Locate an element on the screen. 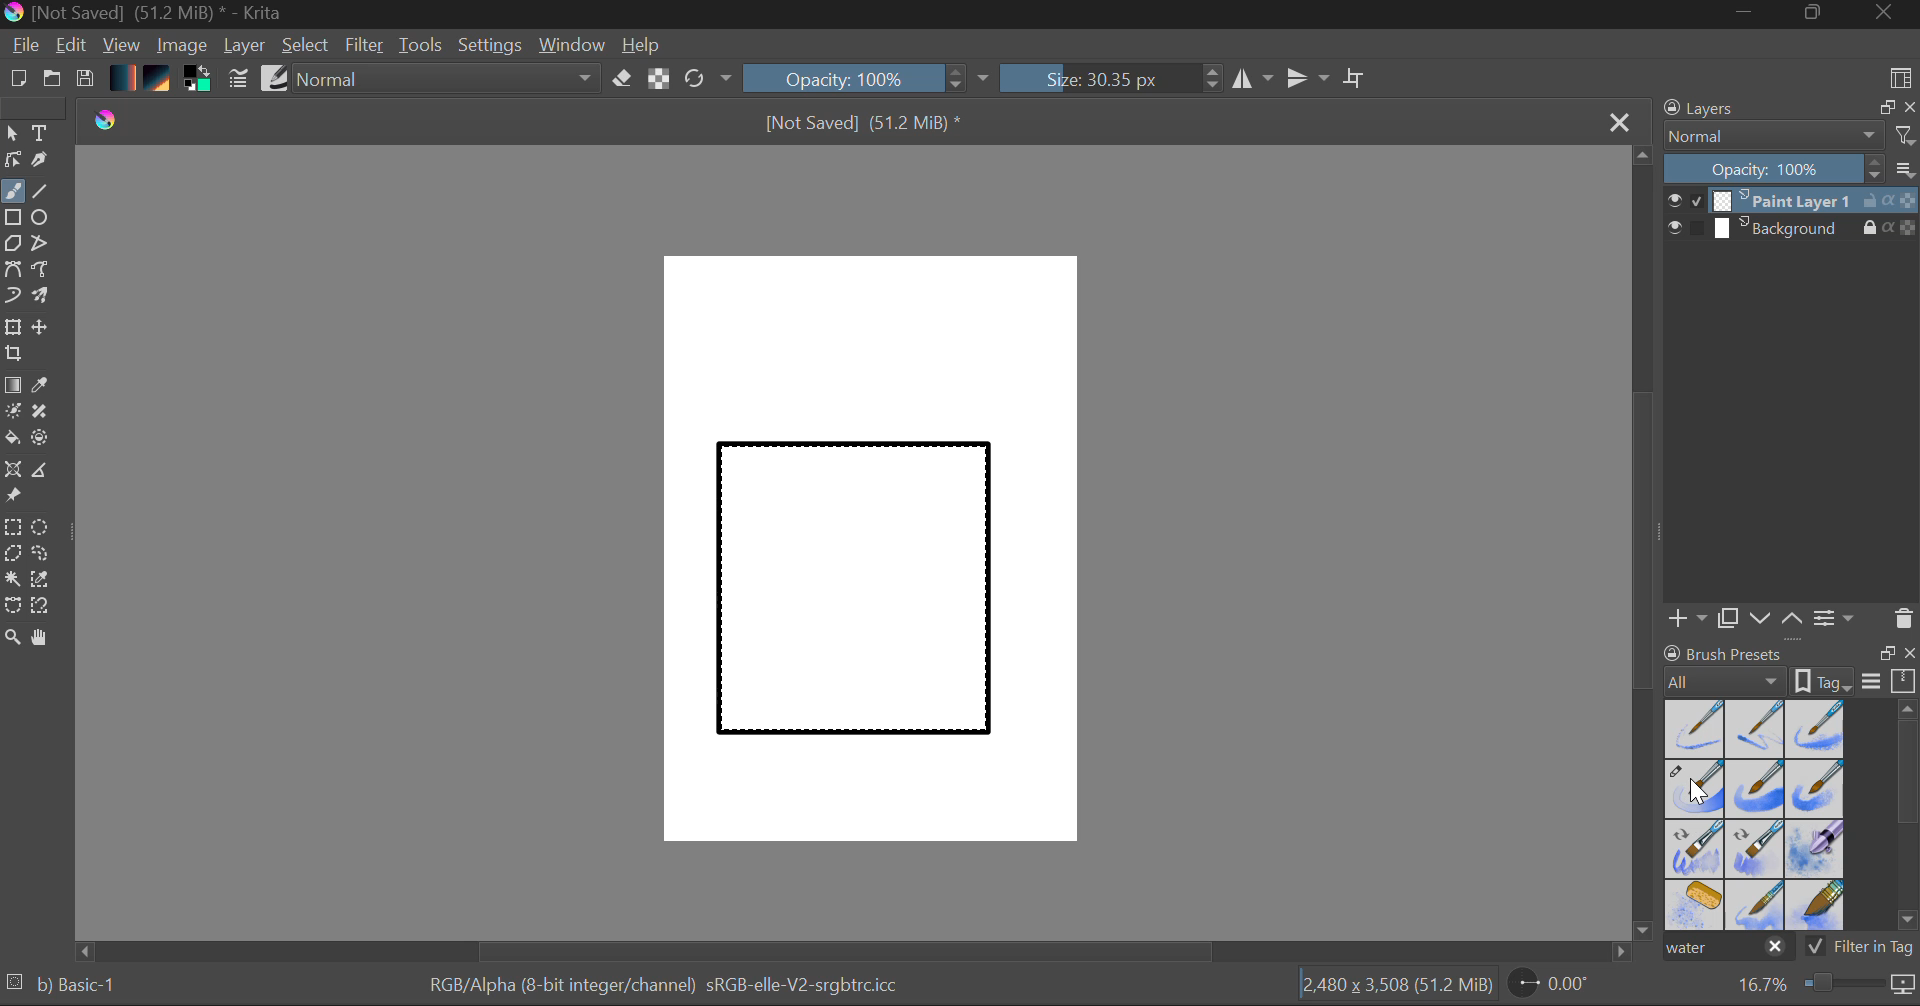 The image size is (1920, 1006). Water C - Grain Tilt is located at coordinates (1696, 849).